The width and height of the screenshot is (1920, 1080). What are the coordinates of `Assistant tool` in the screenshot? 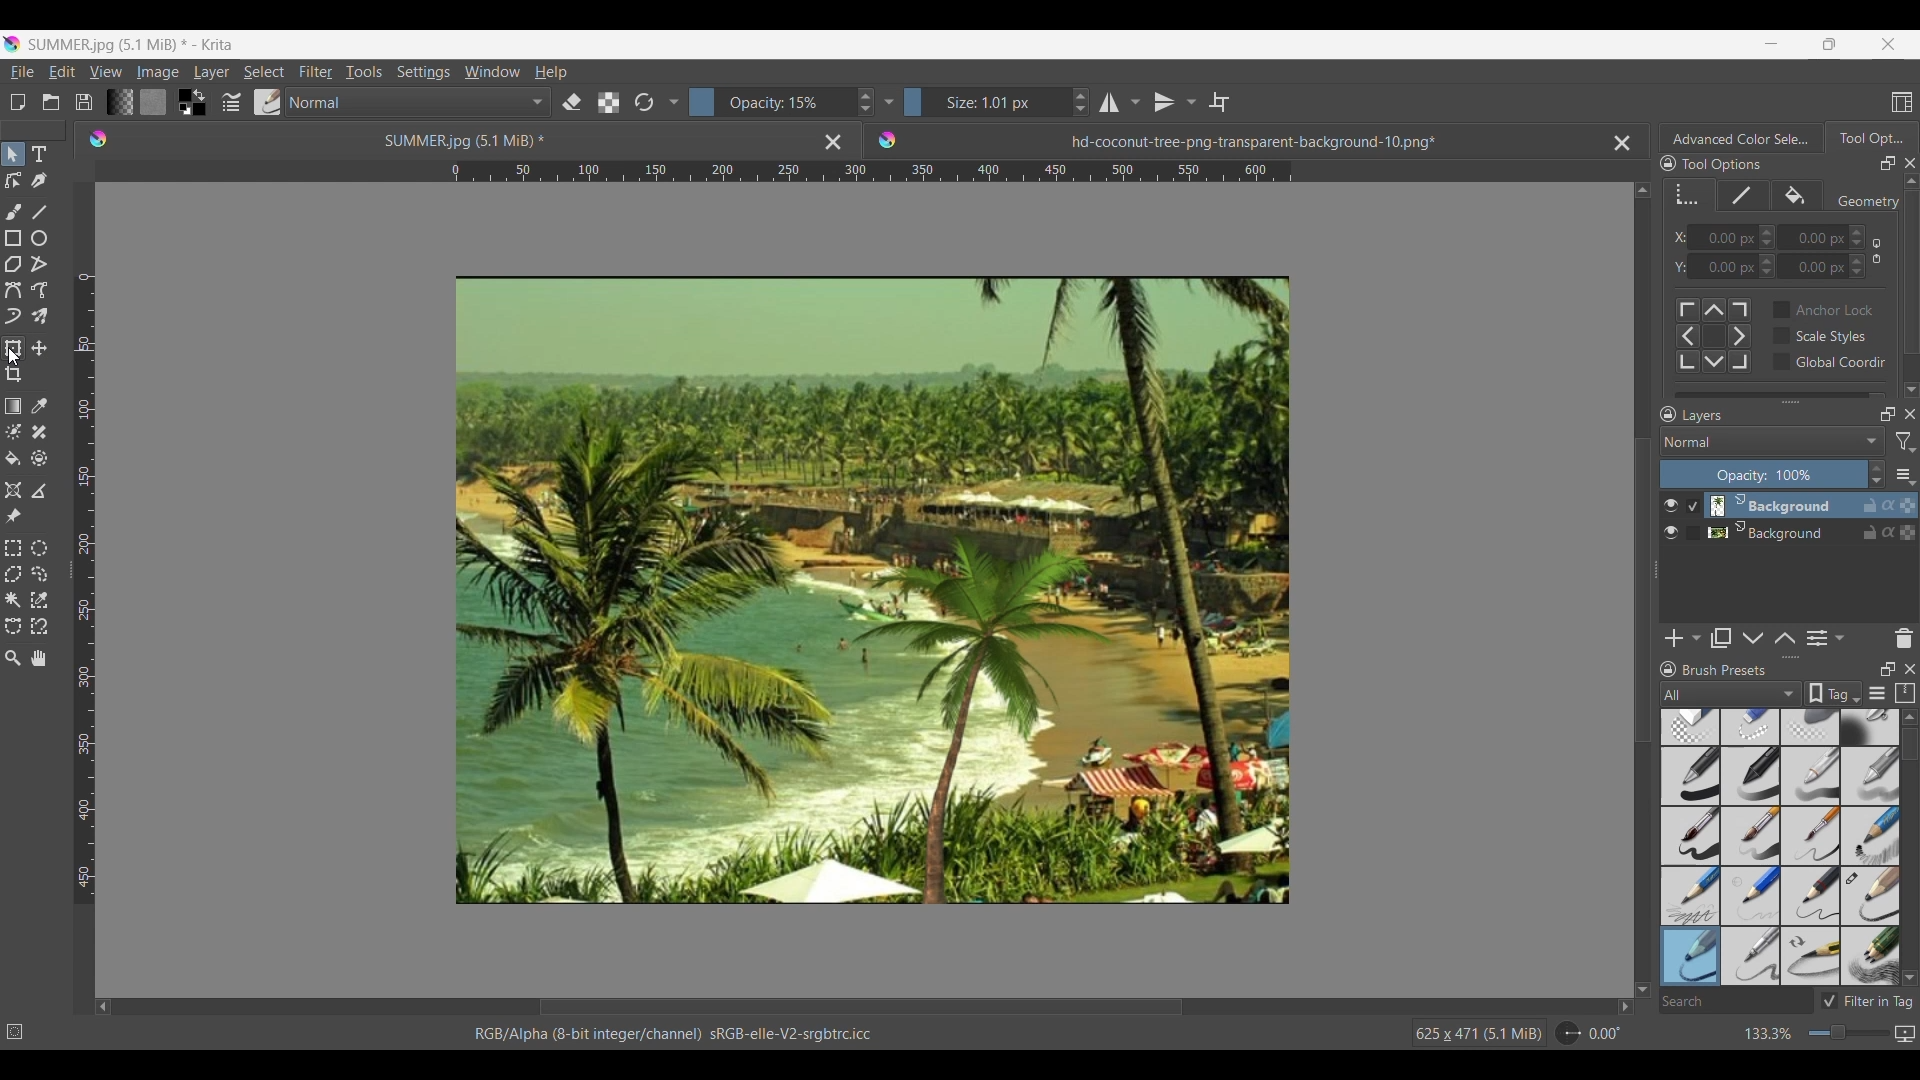 It's located at (13, 490).